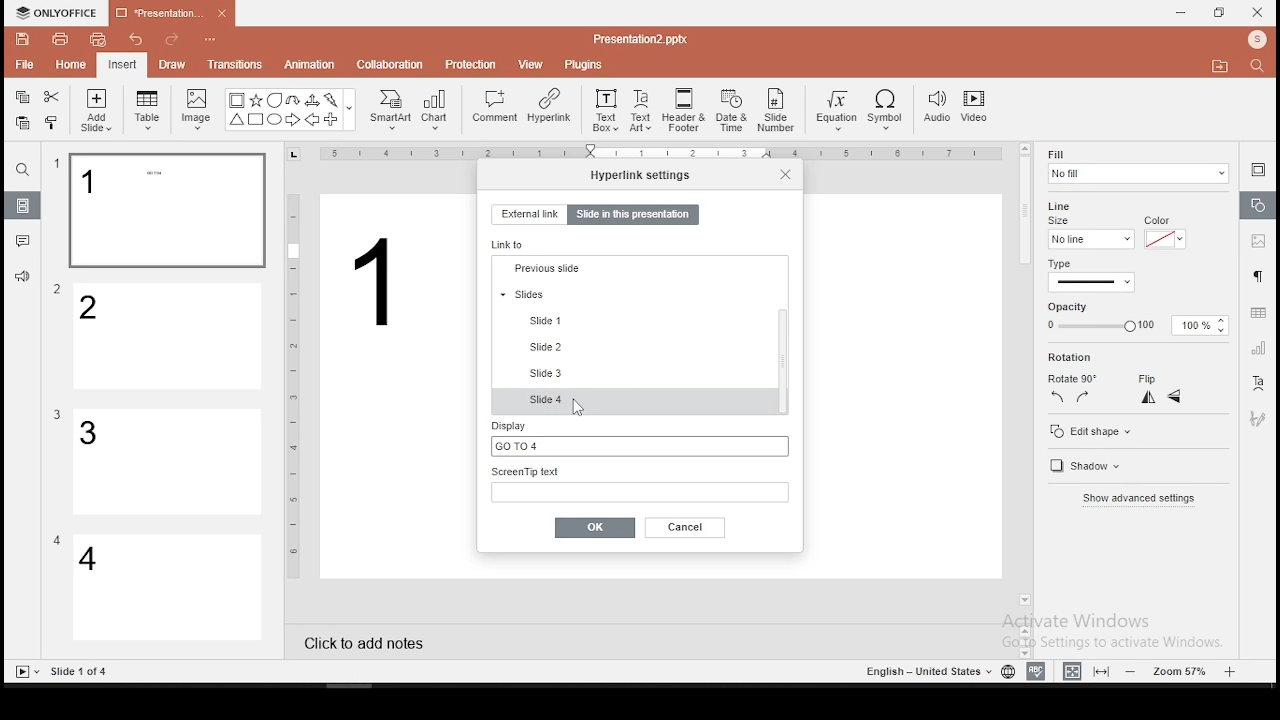 The width and height of the screenshot is (1280, 720). What do you see at coordinates (255, 121) in the screenshot?
I see `Square` at bounding box center [255, 121].